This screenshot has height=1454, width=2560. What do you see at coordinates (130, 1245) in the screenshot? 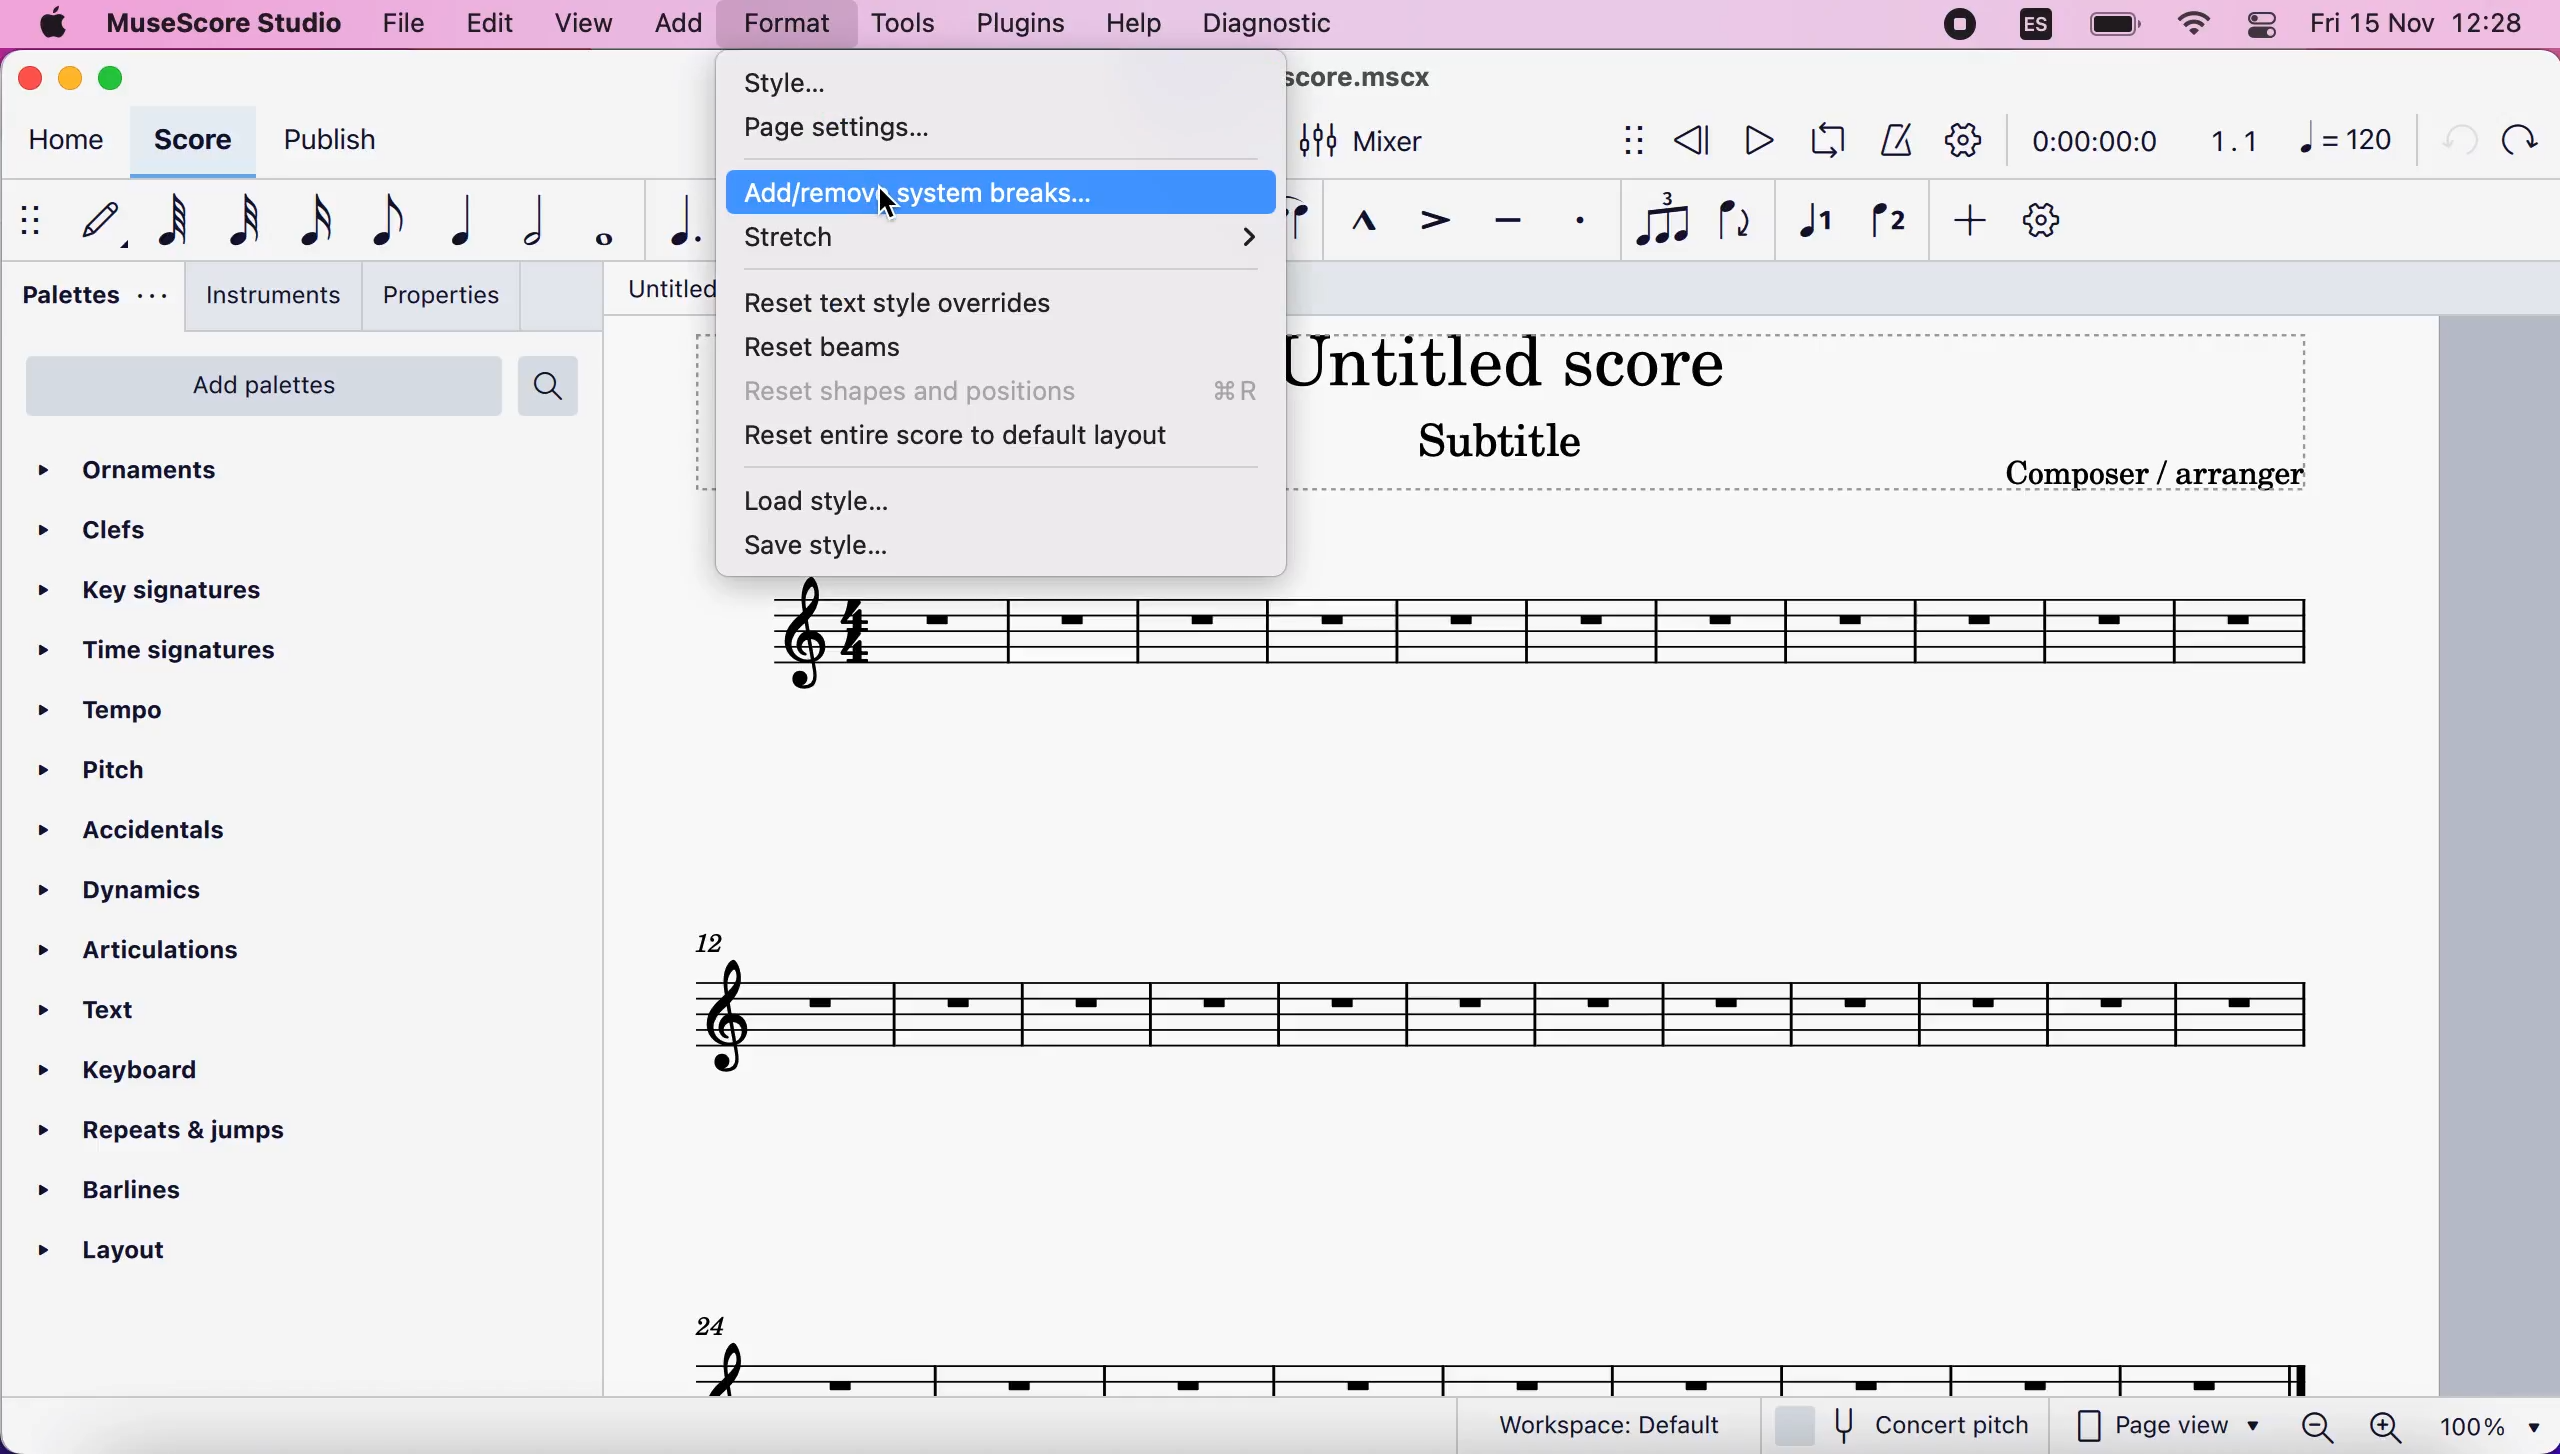
I see `layout` at bounding box center [130, 1245].